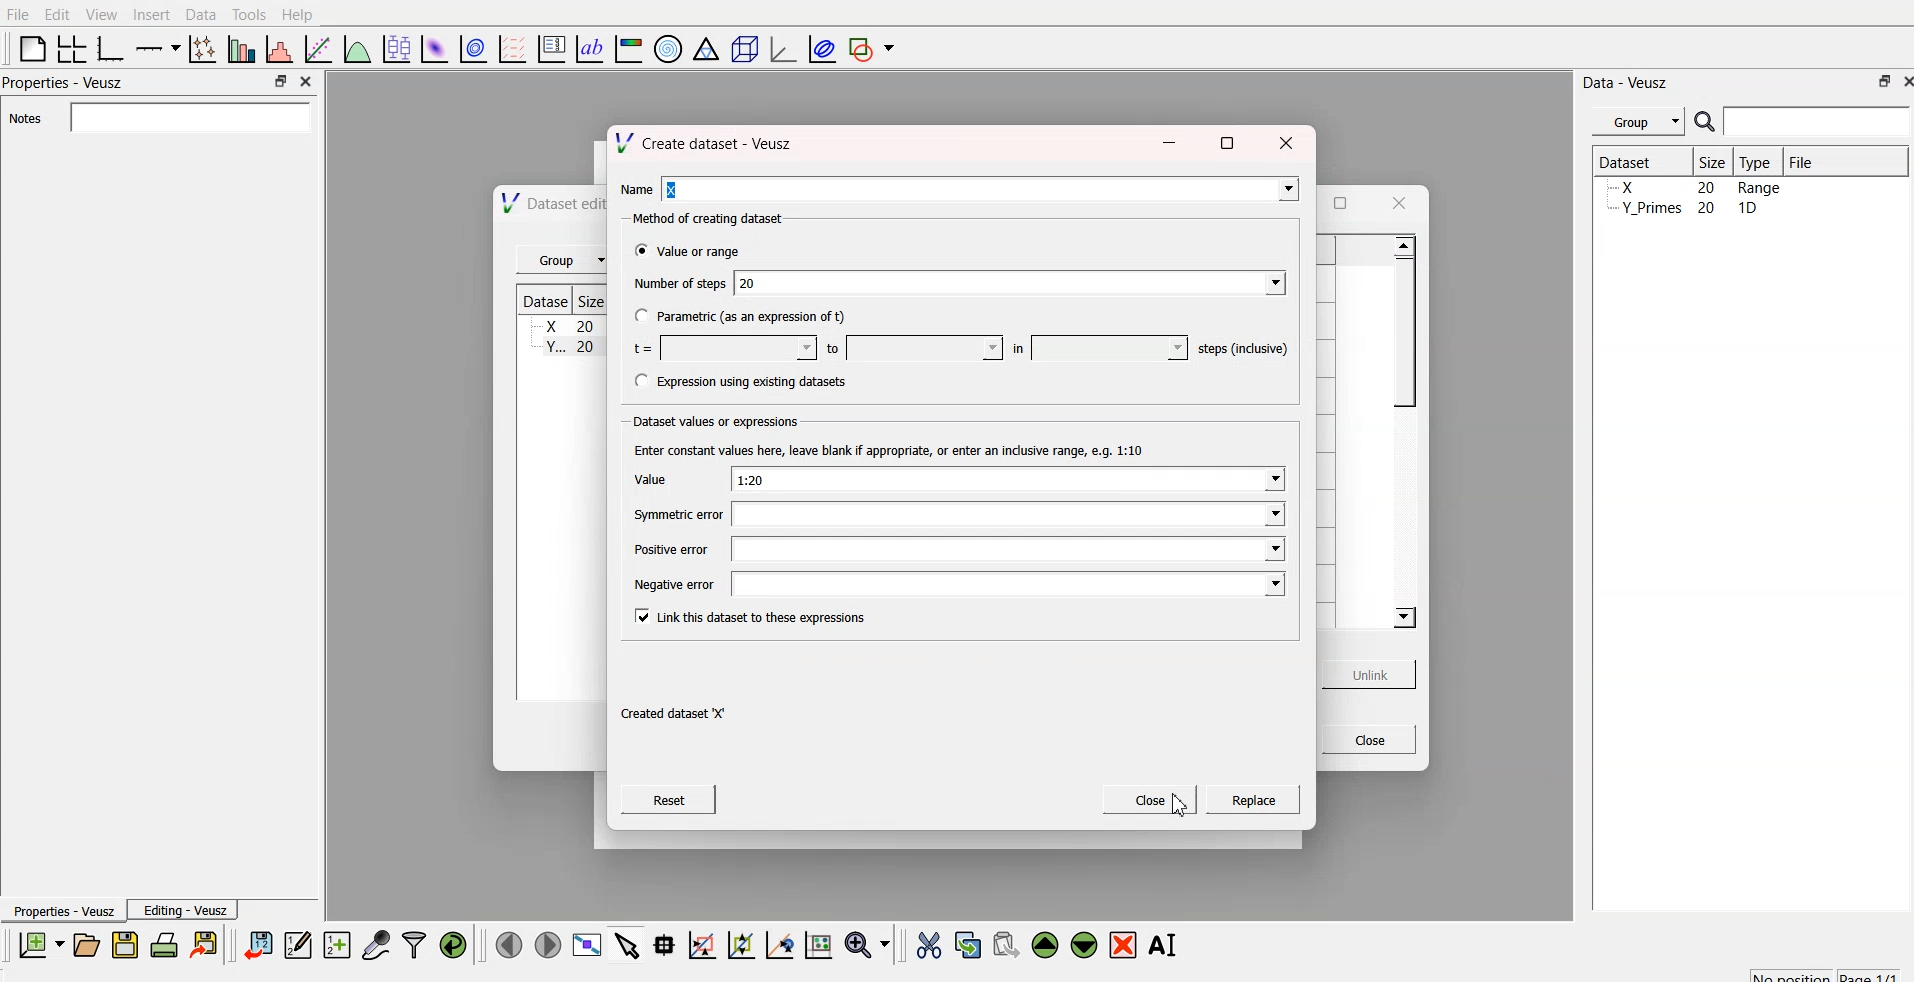 The width and height of the screenshot is (1914, 982). Describe the element at coordinates (1682, 187) in the screenshot. I see `Y_Primes 20 1D` at that location.